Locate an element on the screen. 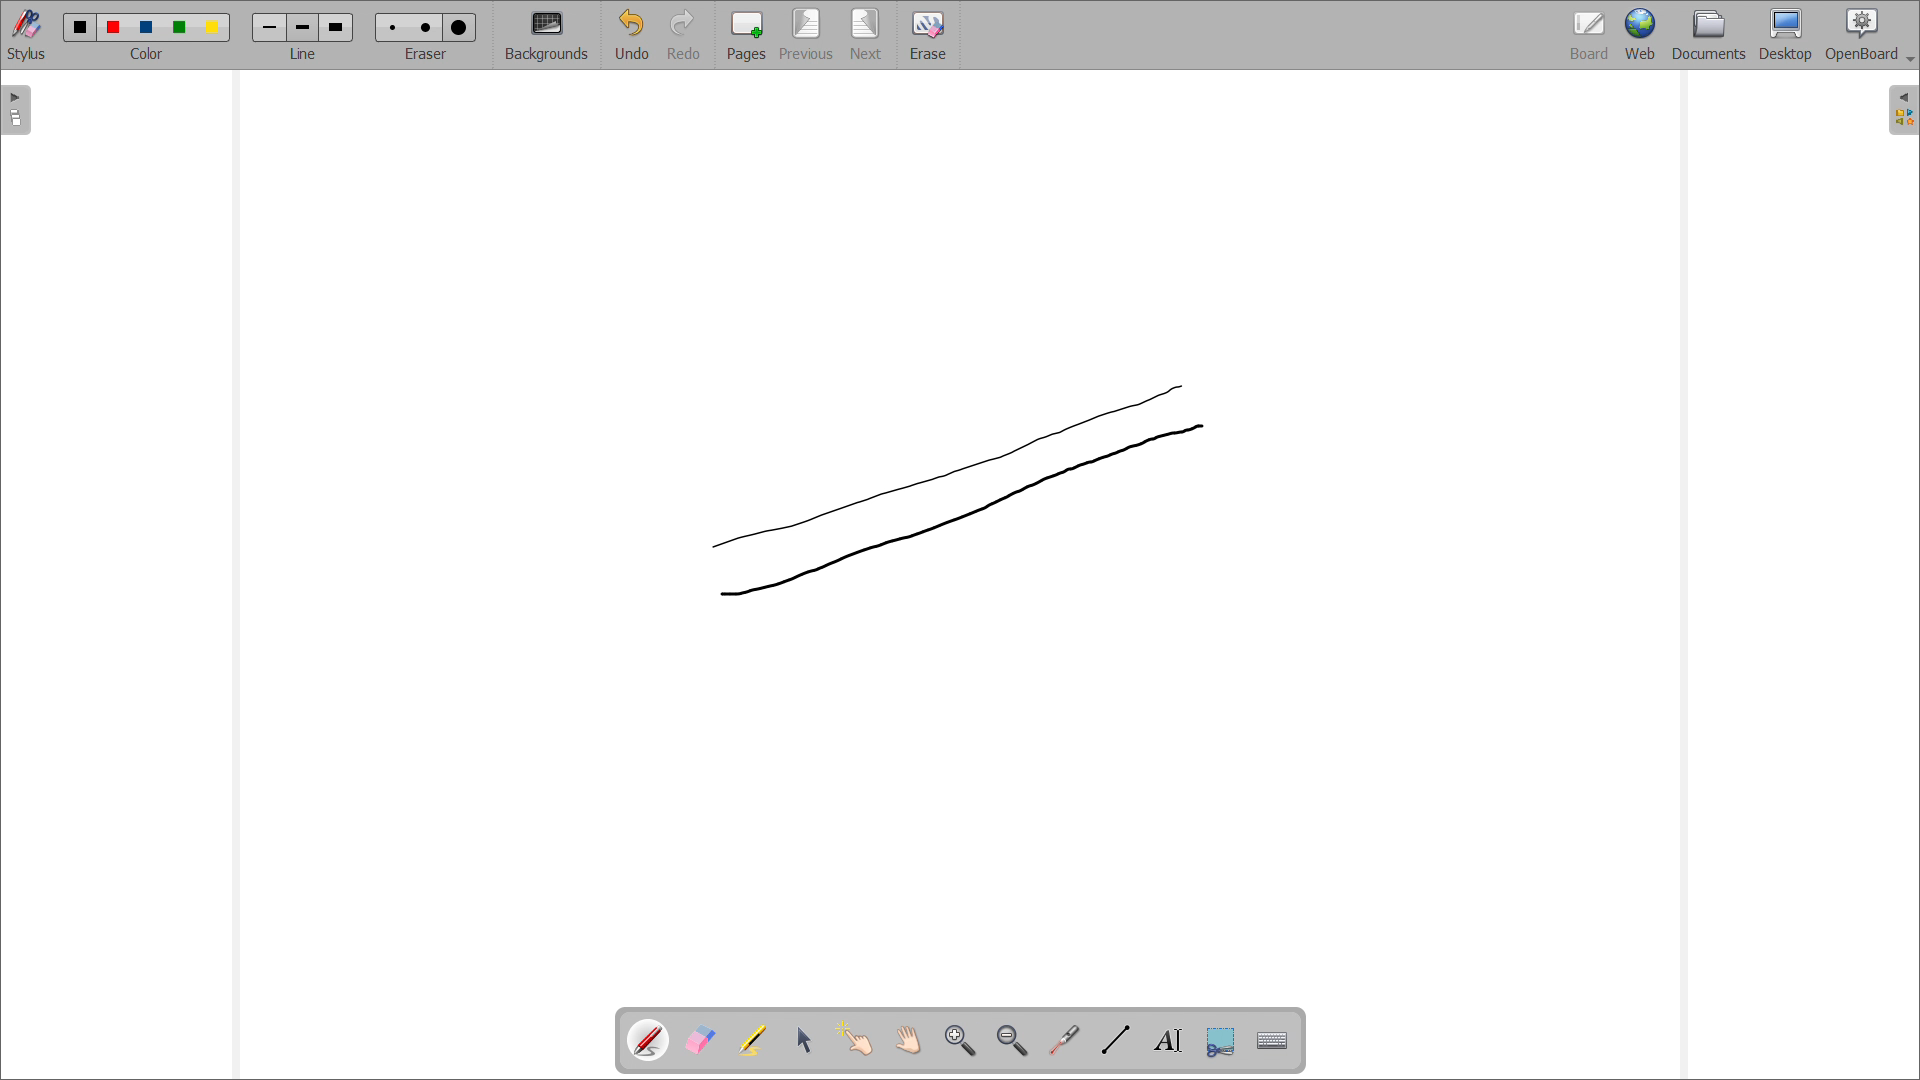 This screenshot has height=1080, width=1920. erase annotations is located at coordinates (701, 1040).